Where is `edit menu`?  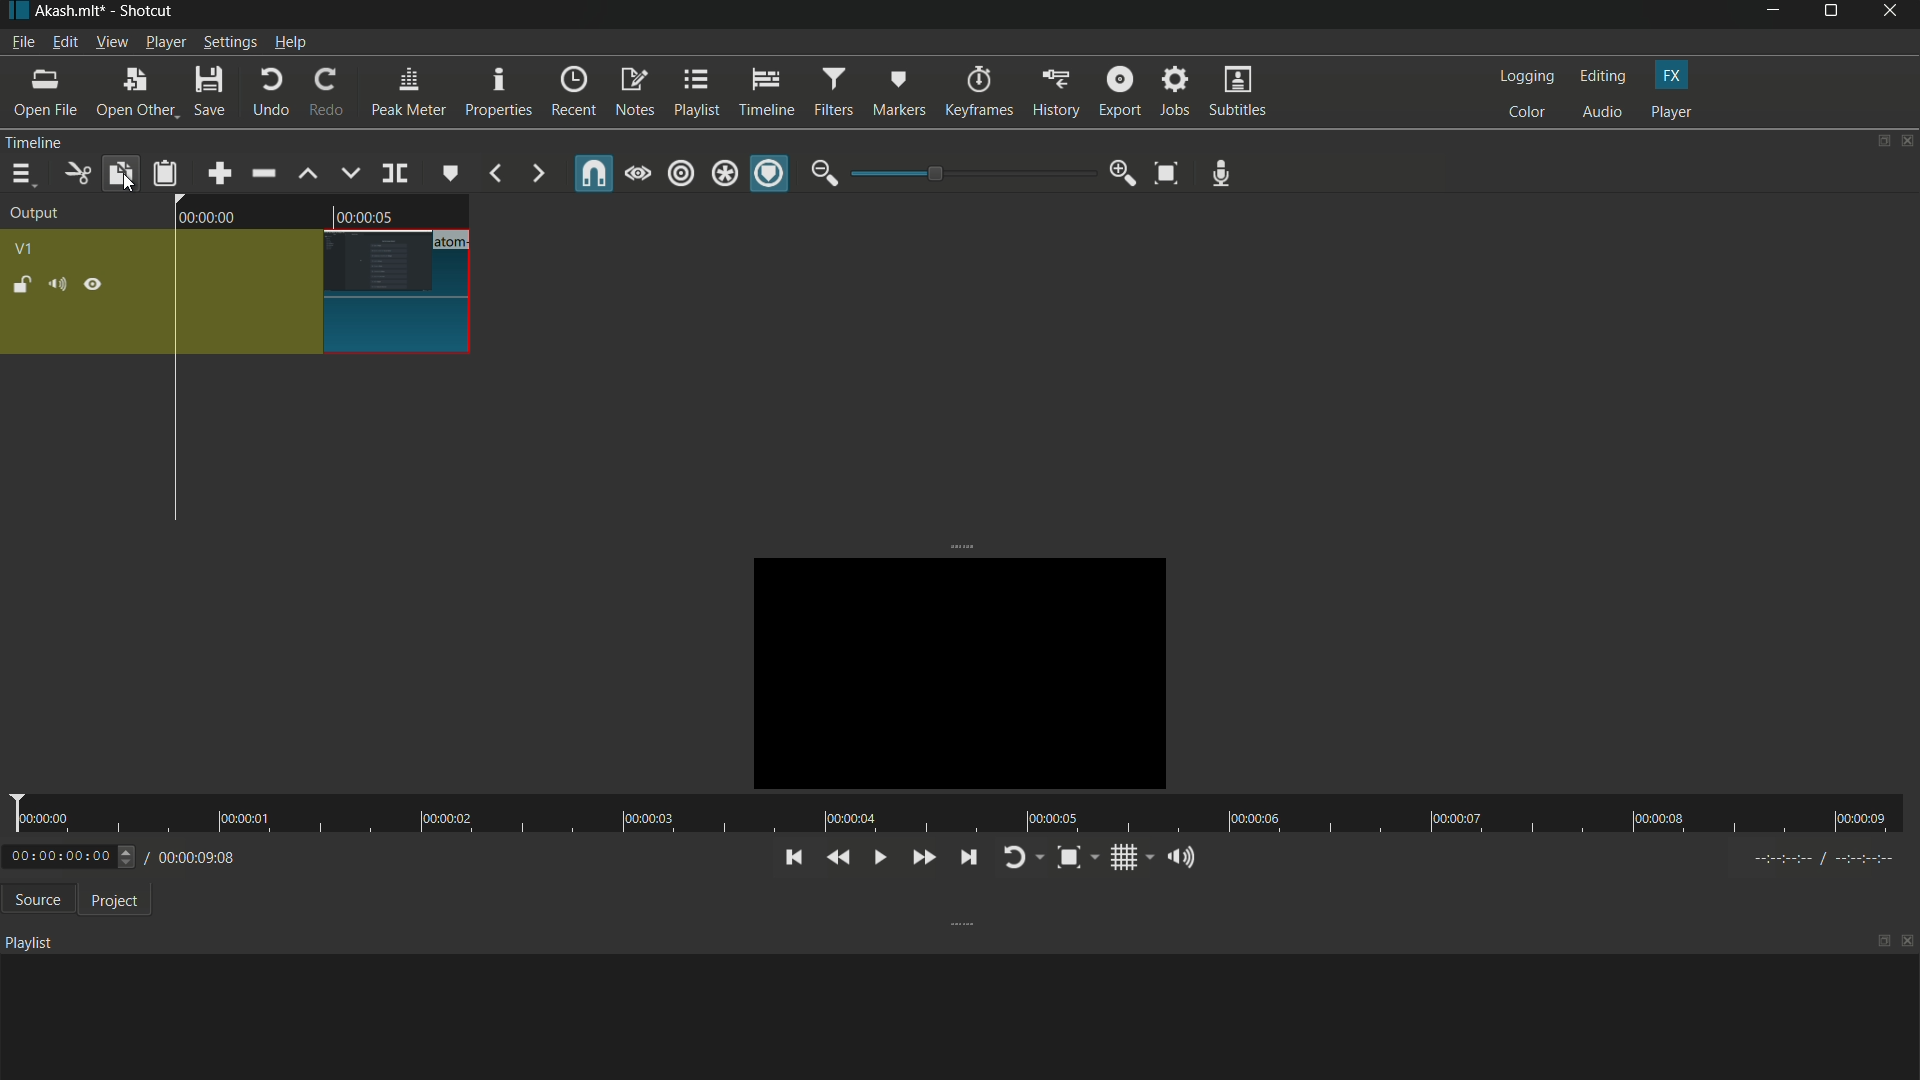 edit menu is located at coordinates (64, 43).